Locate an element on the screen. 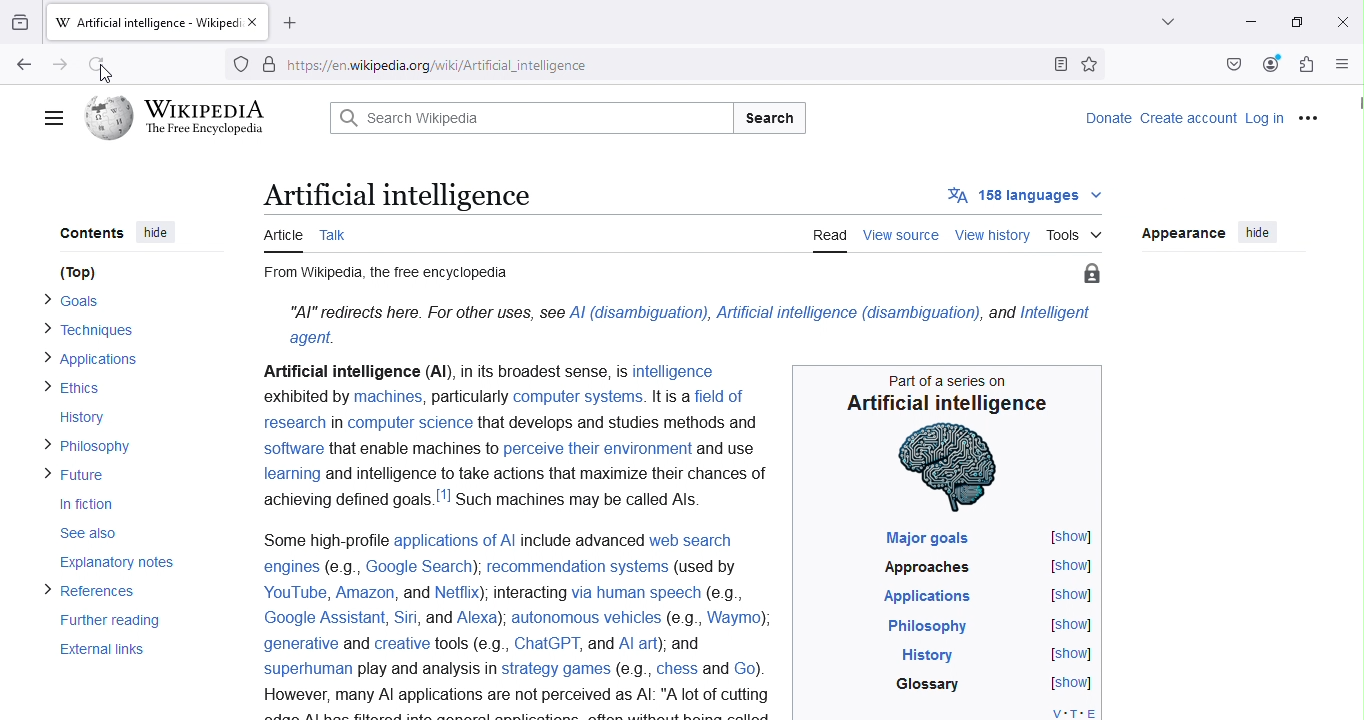  and intelligence to take actions that maximize their chances of is located at coordinates (552, 477).